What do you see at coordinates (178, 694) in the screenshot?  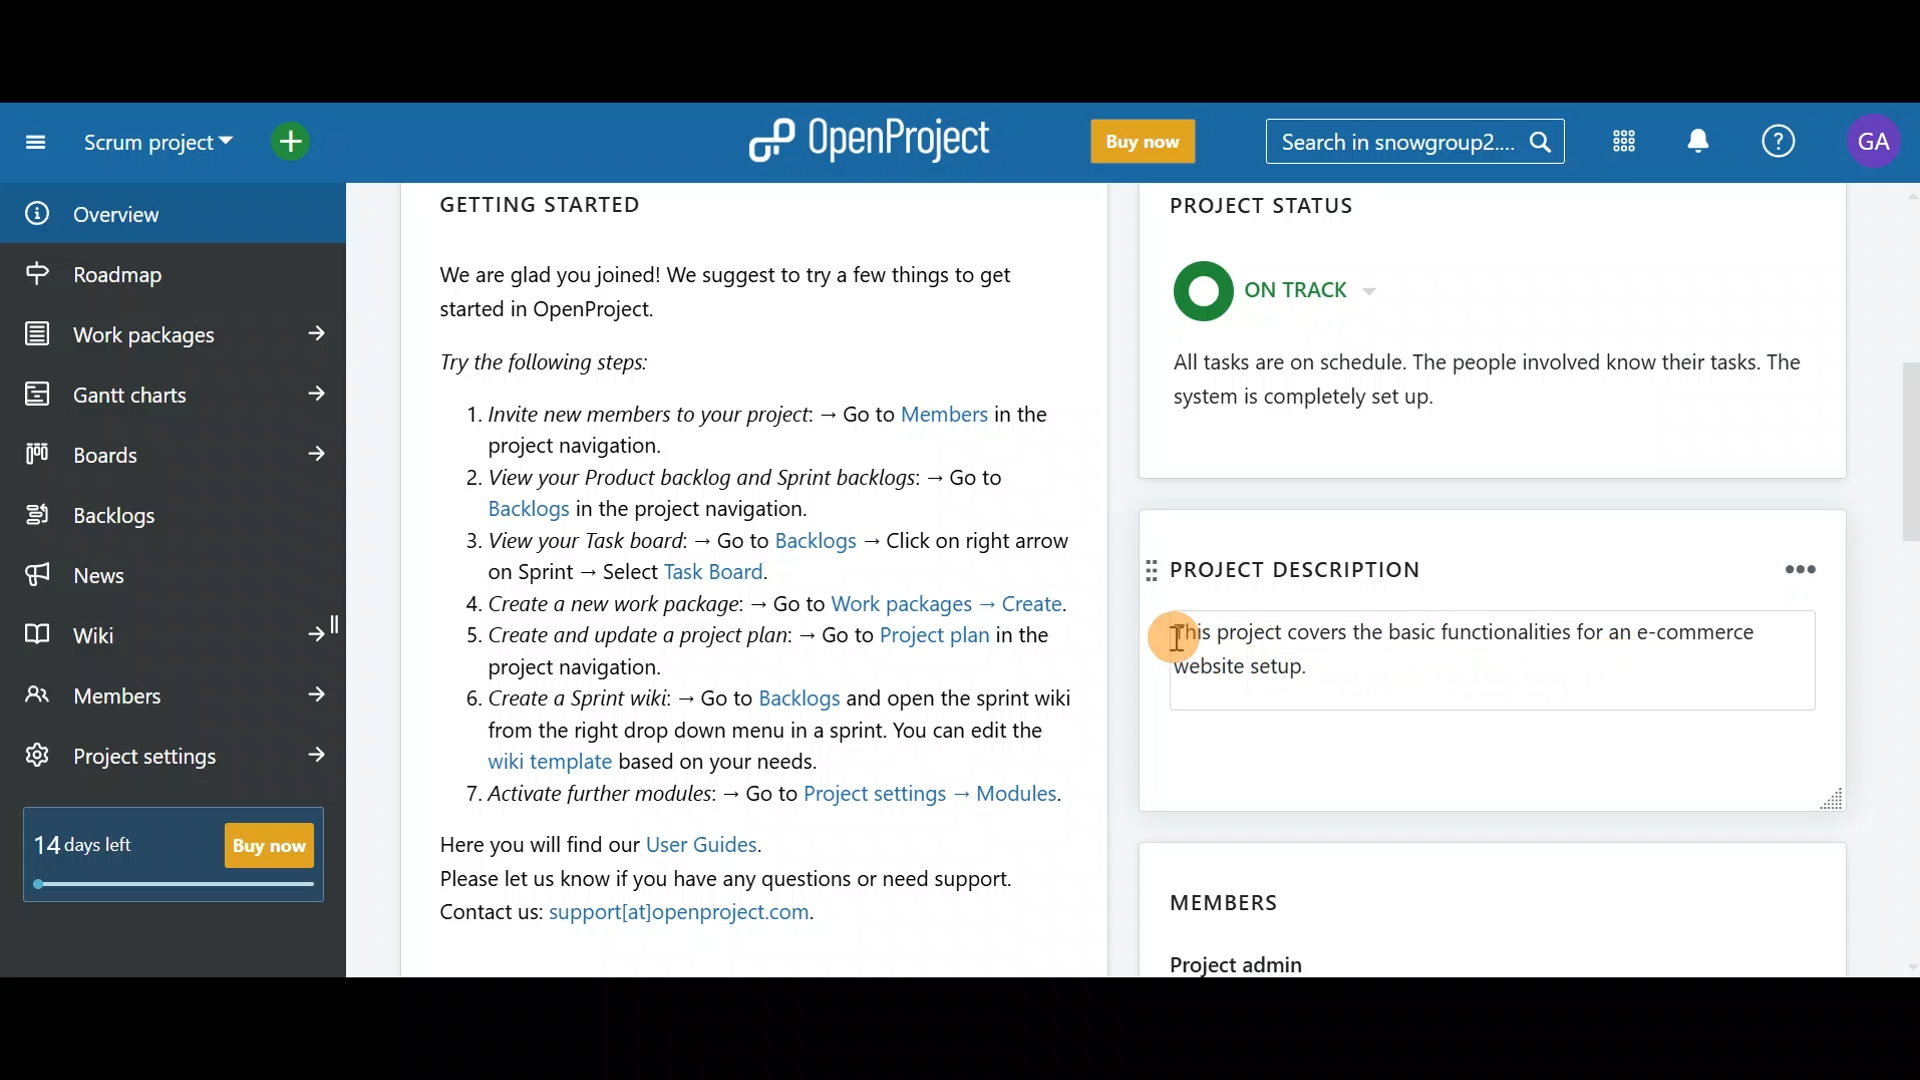 I see `Members` at bounding box center [178, 694].